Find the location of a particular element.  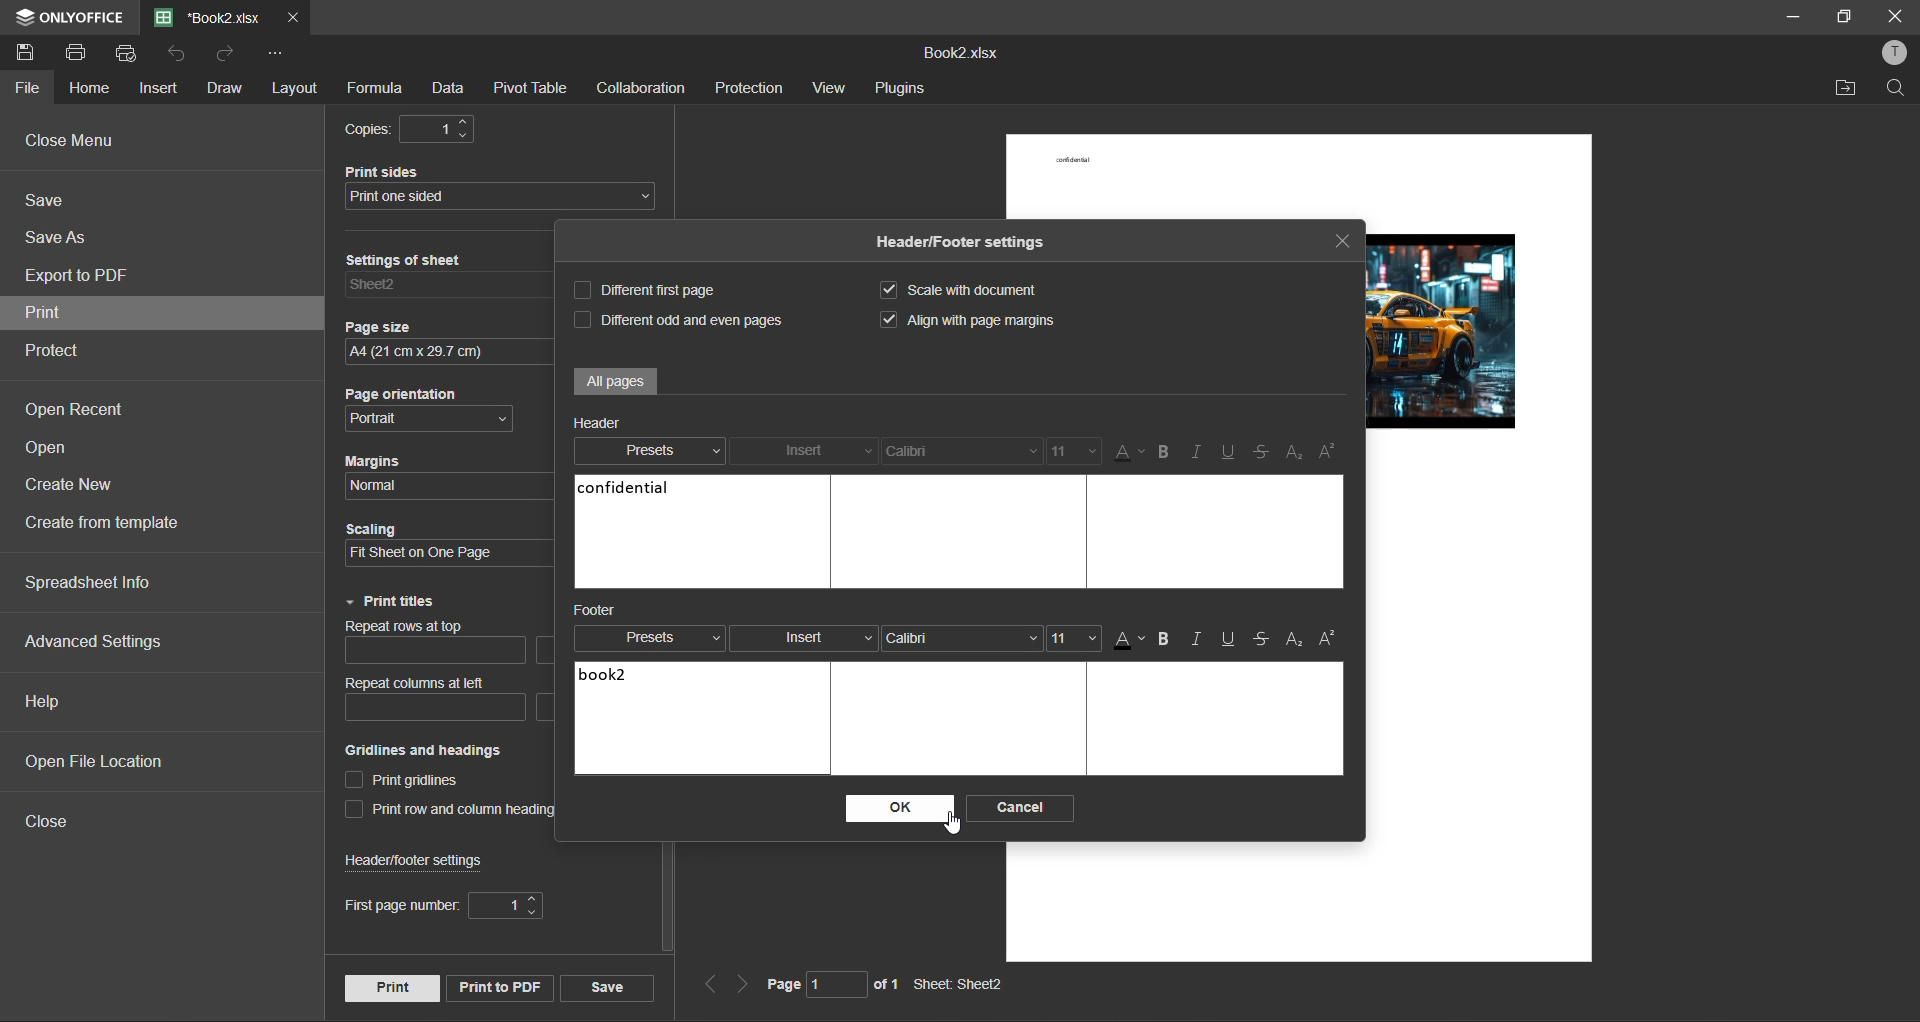

close tab is located at coordinates (1340, 245).